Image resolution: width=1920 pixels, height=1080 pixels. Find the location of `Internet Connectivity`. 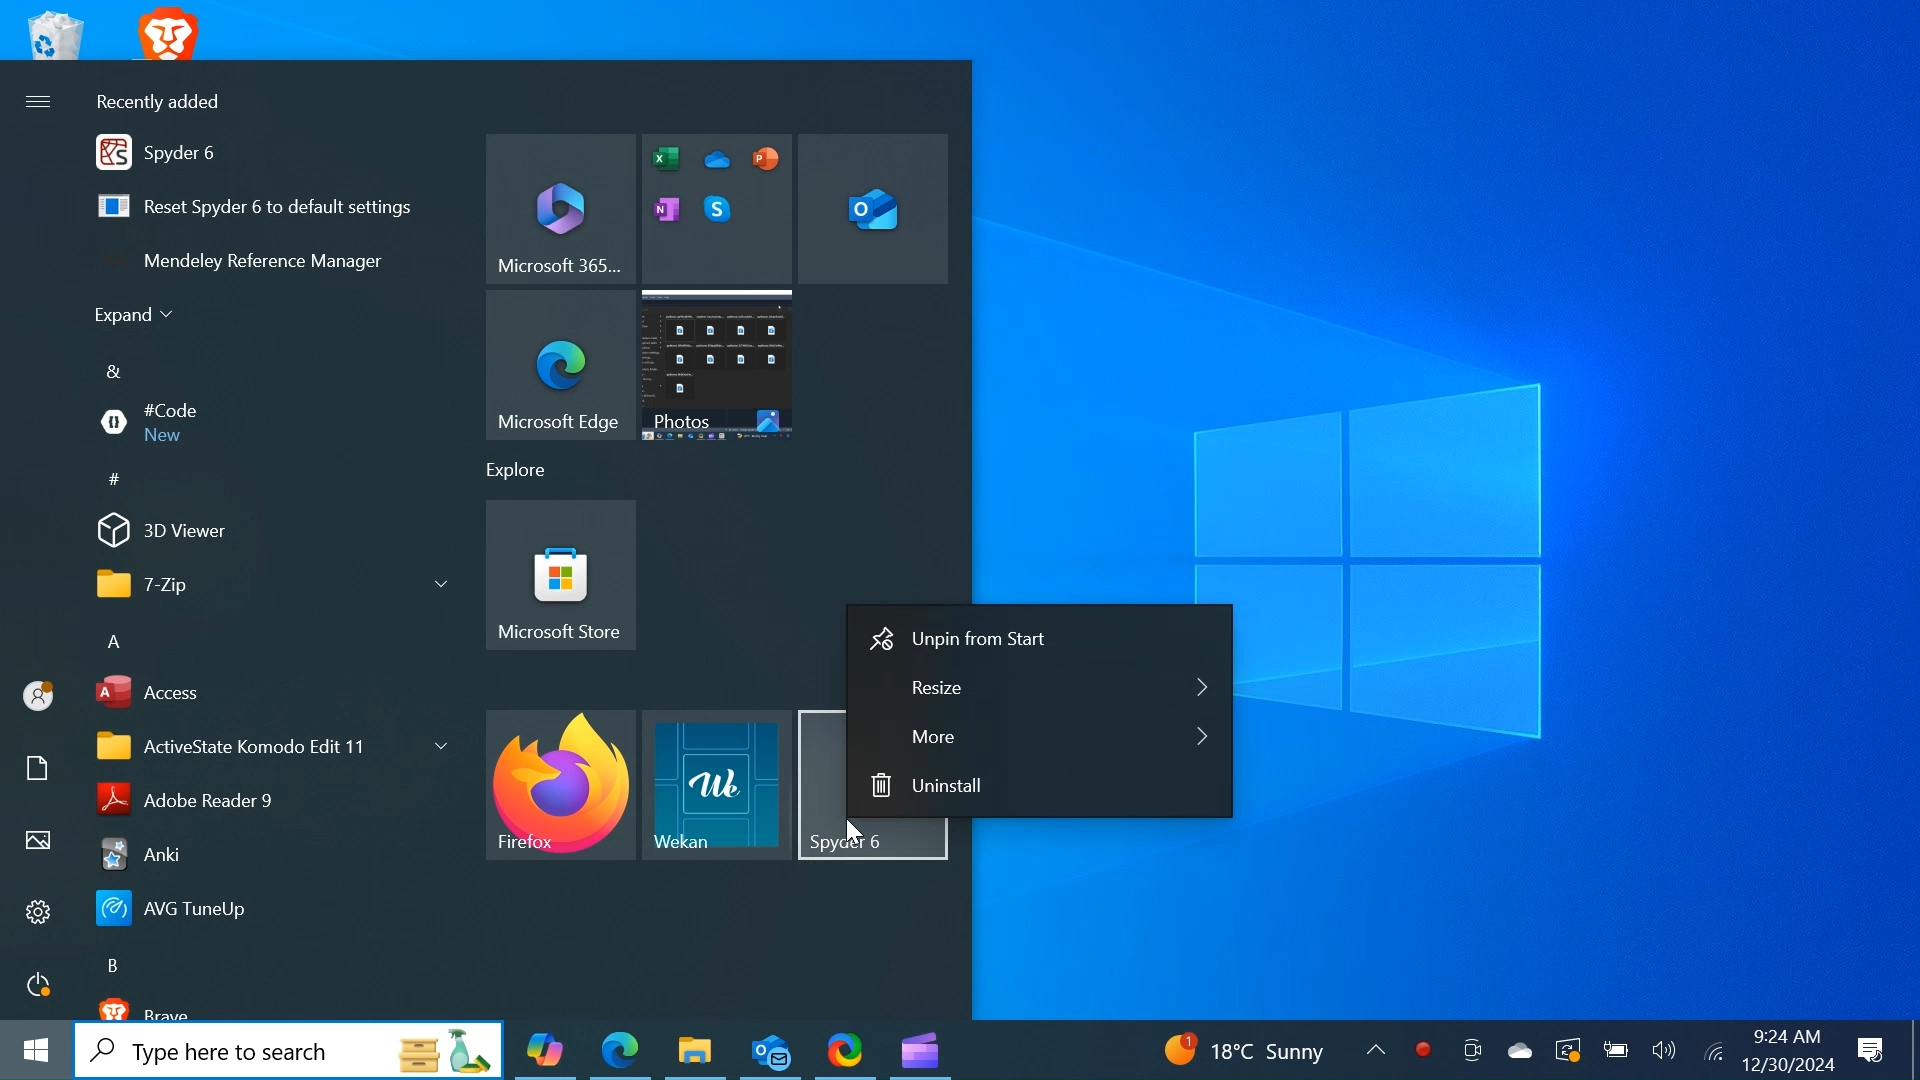

Internet Connectivity is located at coordinates (1713, 1050).